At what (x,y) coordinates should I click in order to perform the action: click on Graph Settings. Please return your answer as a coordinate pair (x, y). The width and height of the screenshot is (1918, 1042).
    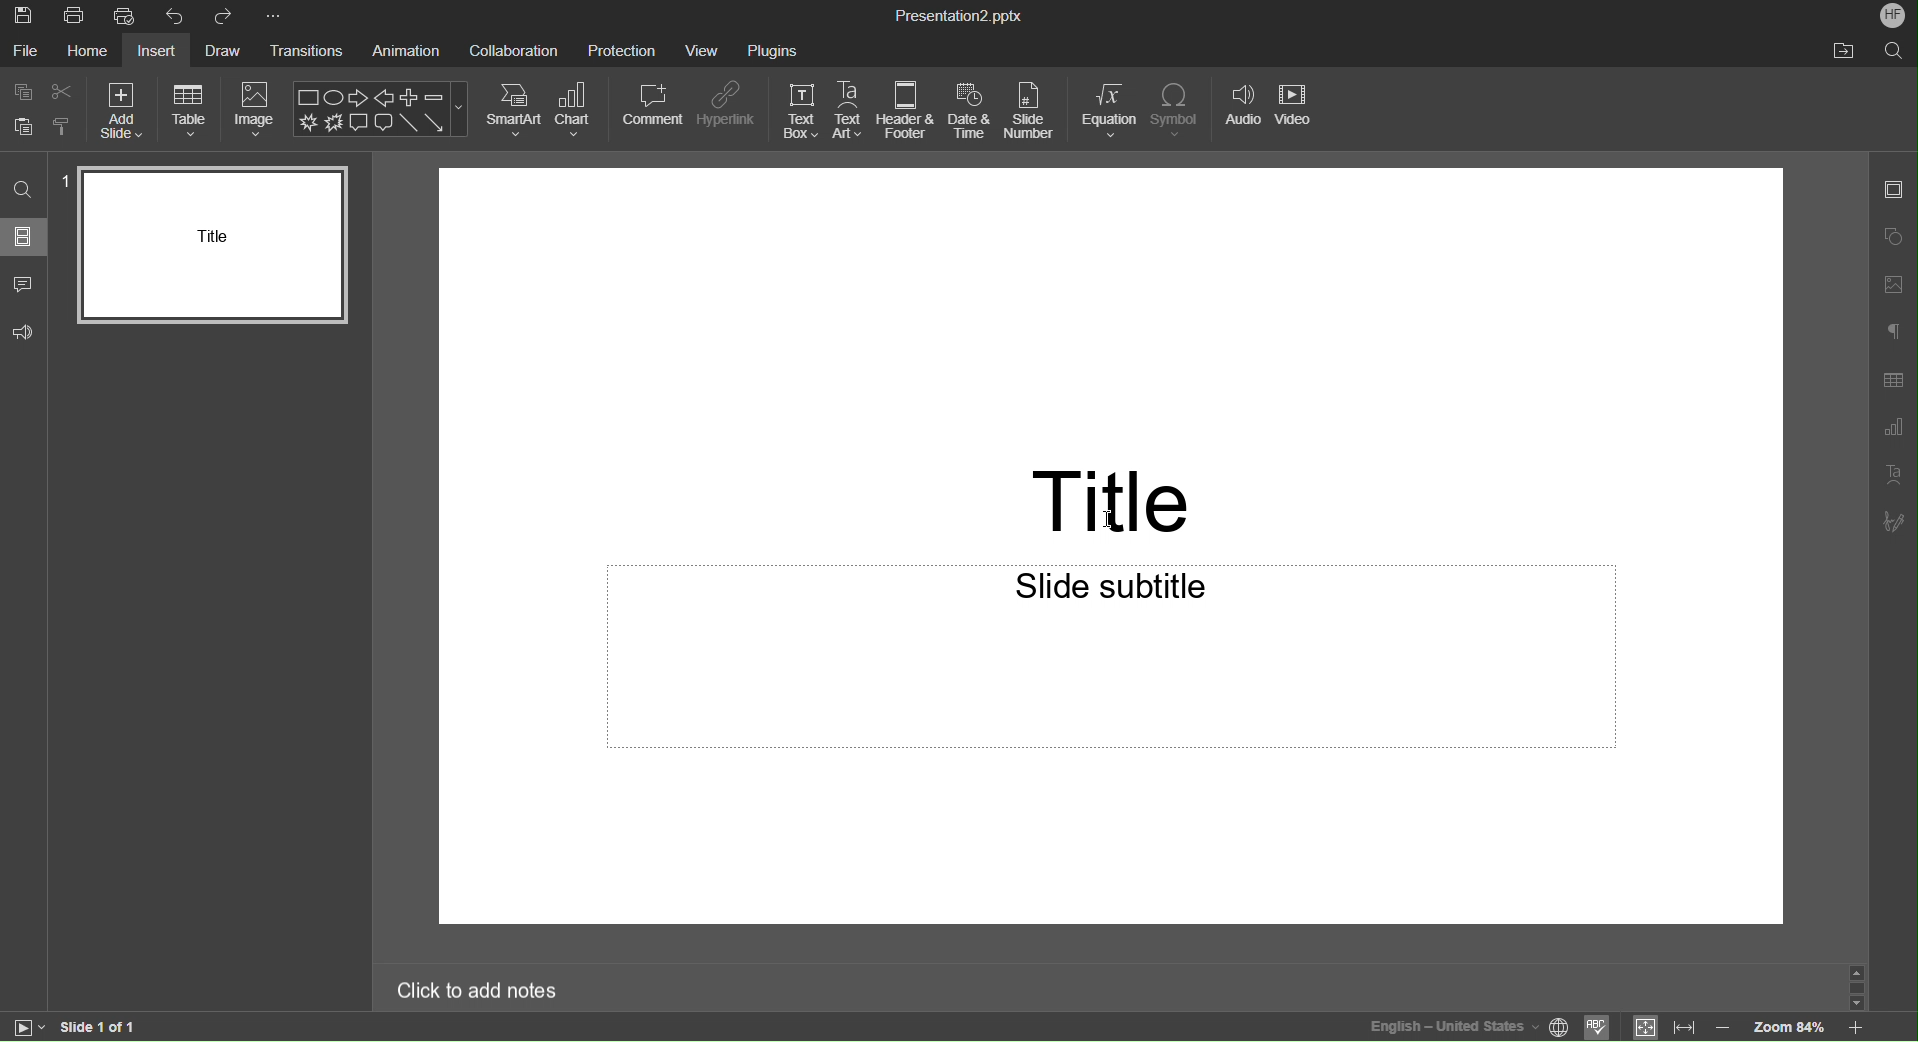
    Looking at the image, I should click on (1894, 426).